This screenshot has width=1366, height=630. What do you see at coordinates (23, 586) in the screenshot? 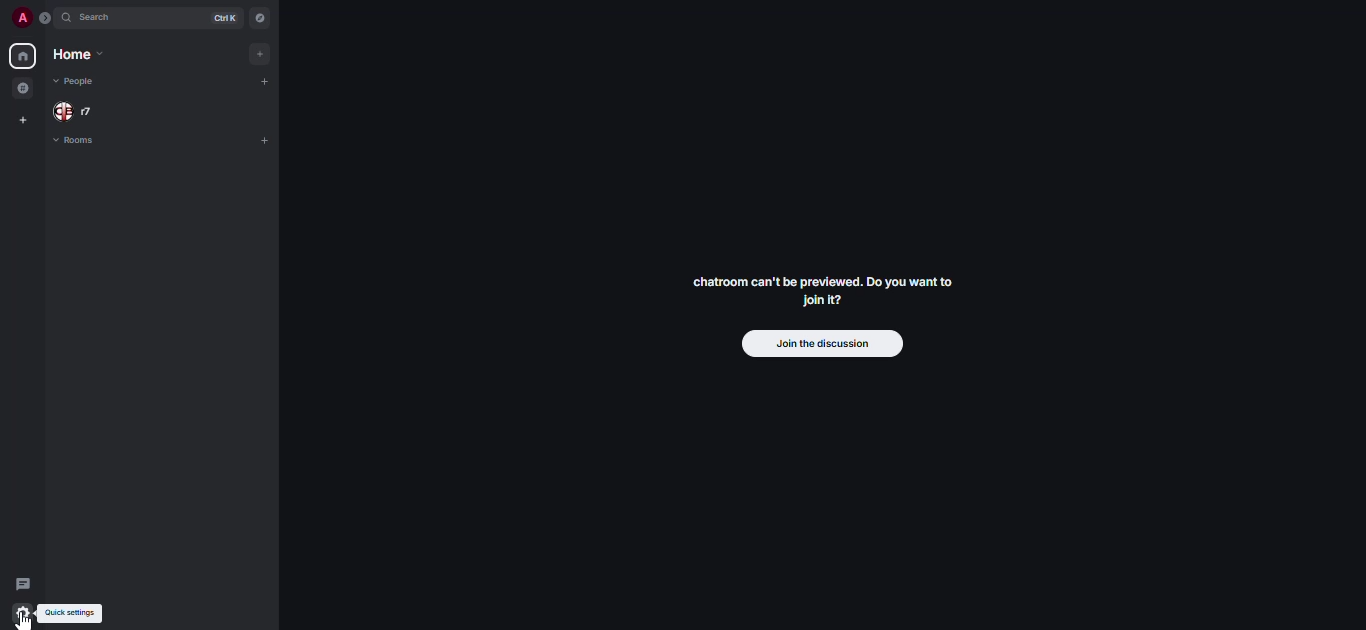
I see `threads` at bounding box center [23, 586].